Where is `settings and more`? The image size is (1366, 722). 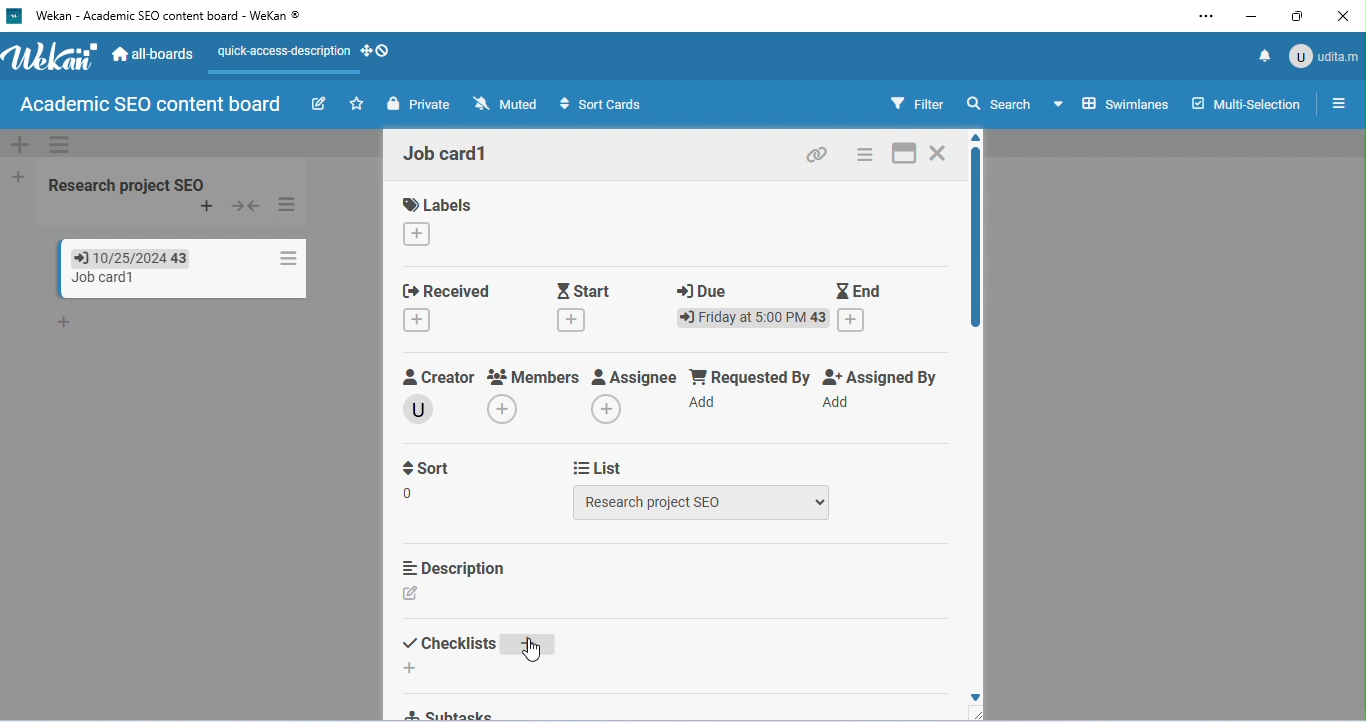
settings and more is located at coordinates (1205, 18).